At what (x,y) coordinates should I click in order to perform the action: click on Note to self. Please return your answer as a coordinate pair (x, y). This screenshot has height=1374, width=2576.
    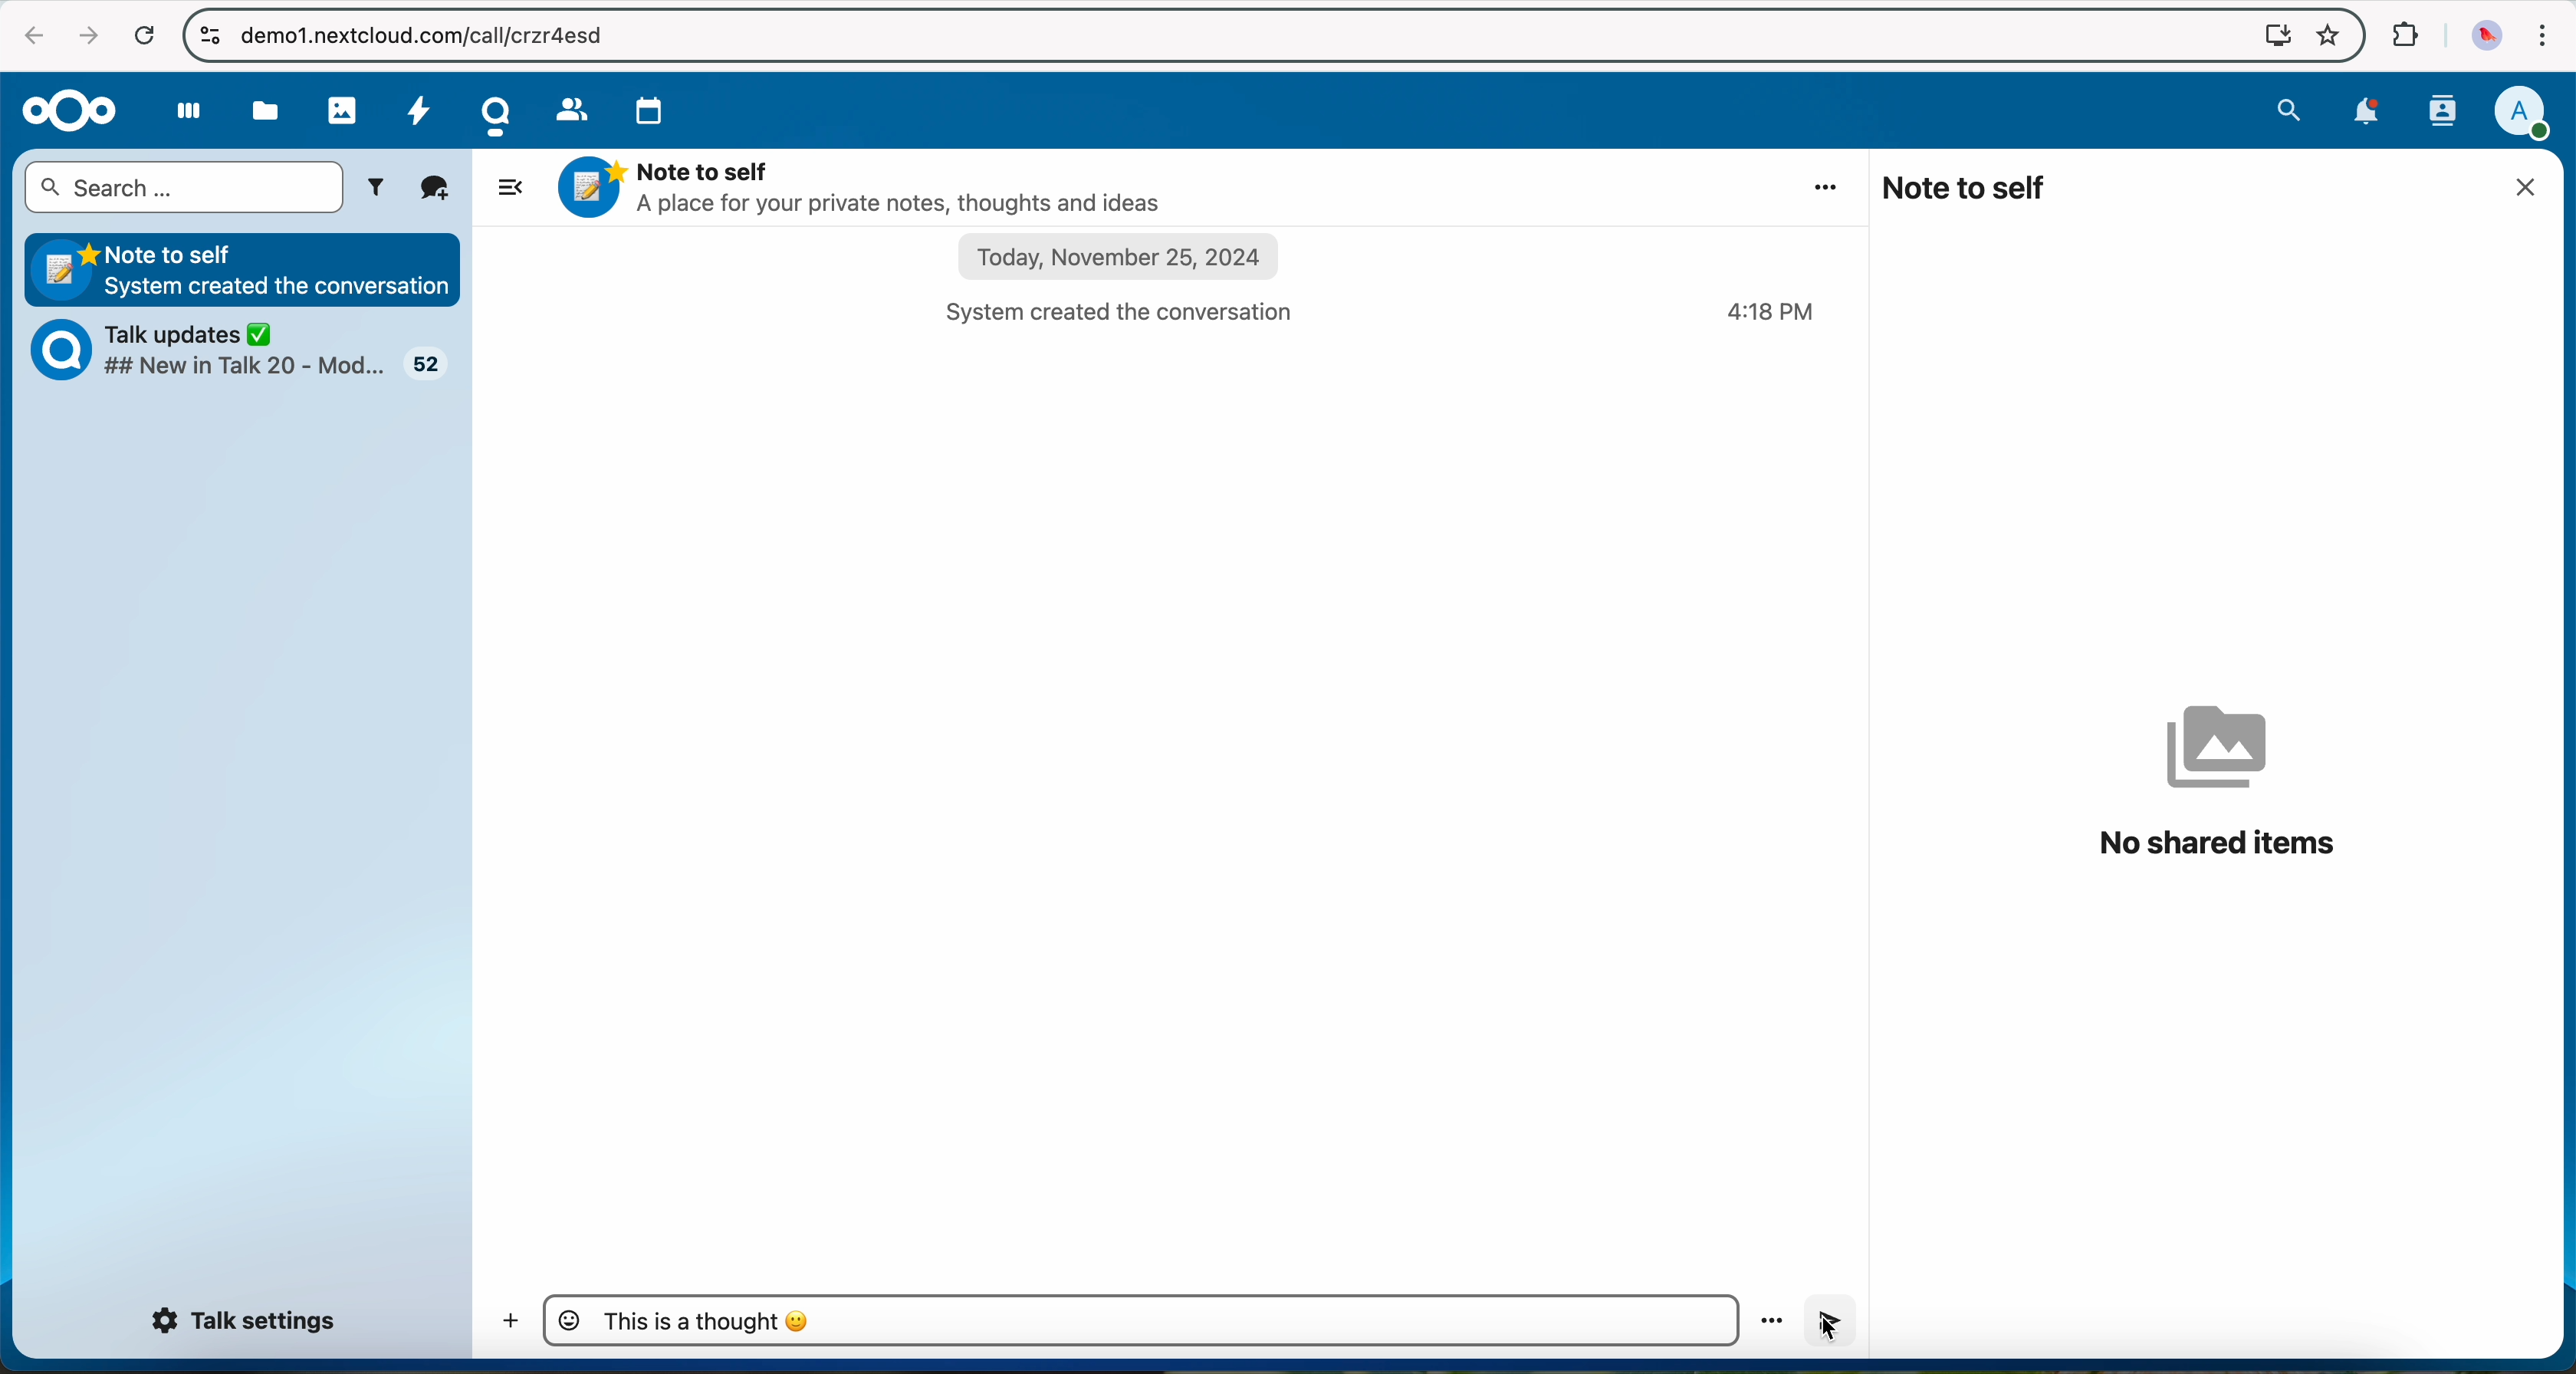
    Looking at the image, I should click on (245, 267).